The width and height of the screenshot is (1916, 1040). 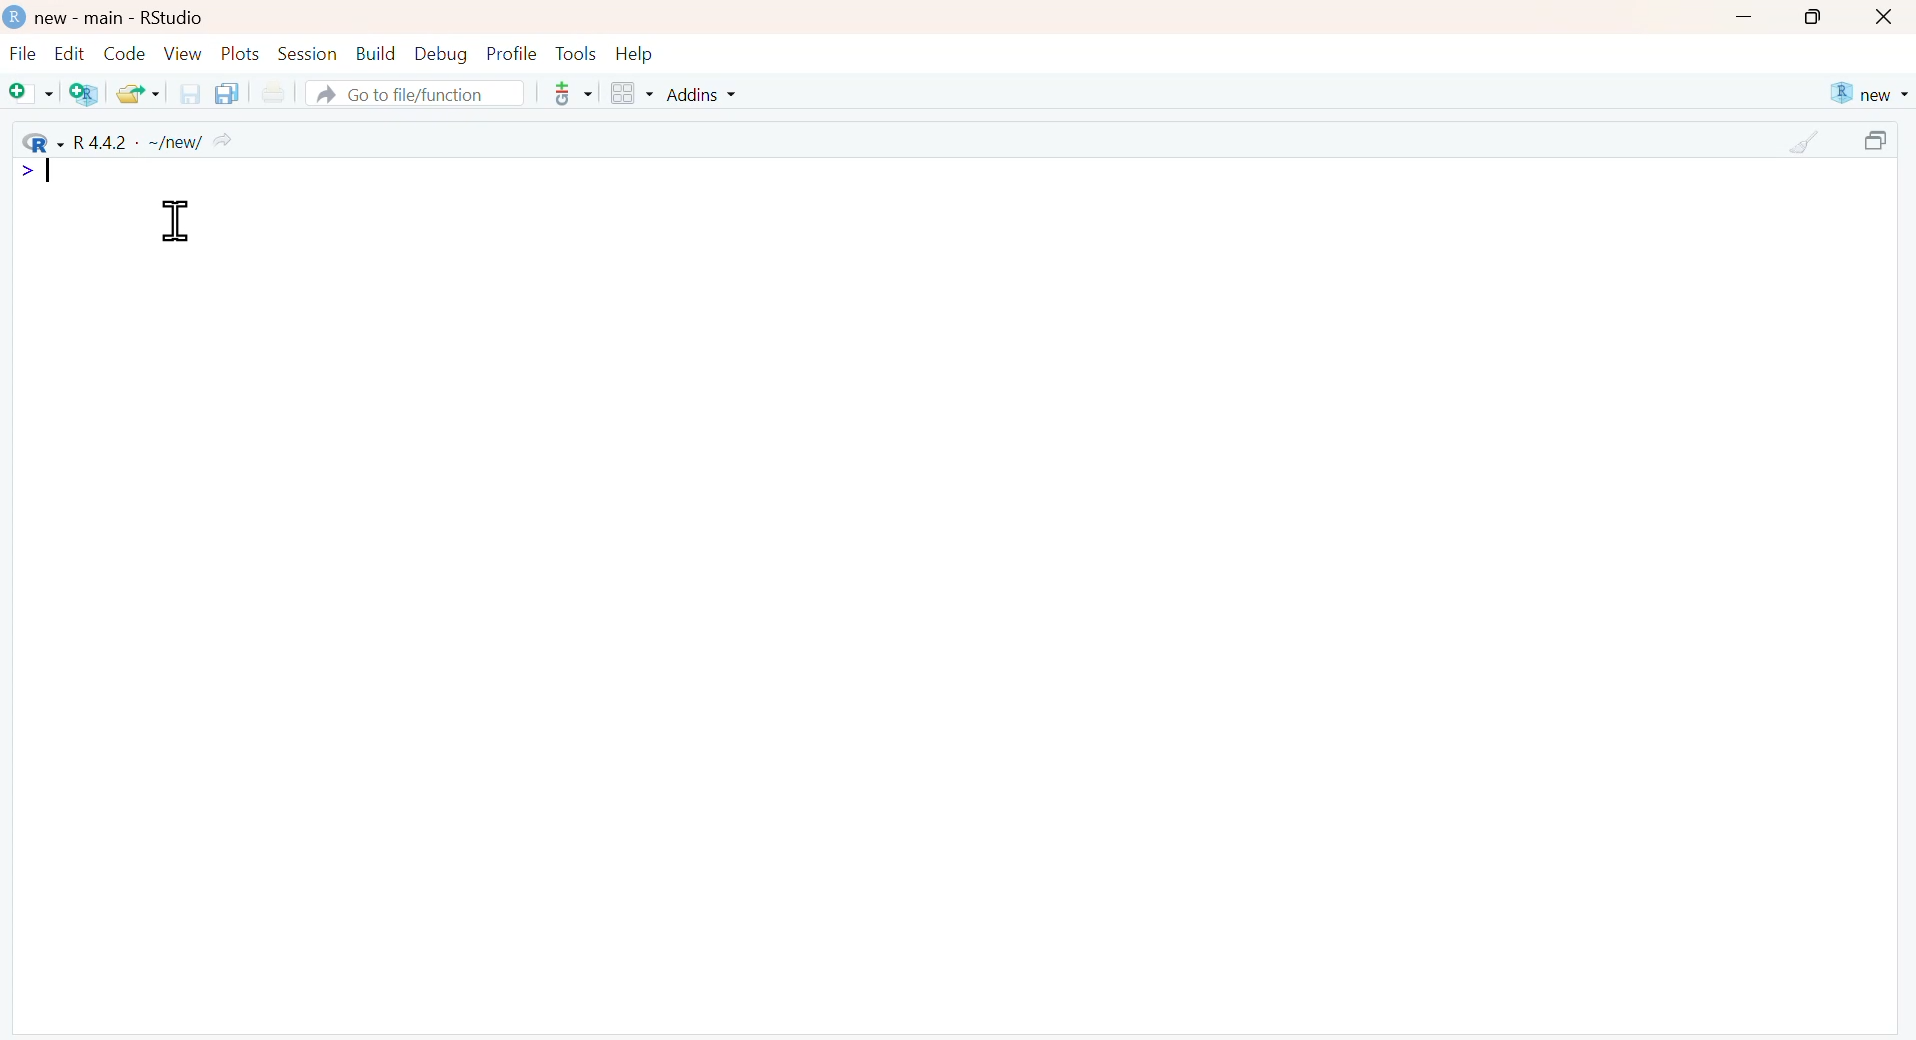 I want to click on Tools, so click(x=576, y=53).